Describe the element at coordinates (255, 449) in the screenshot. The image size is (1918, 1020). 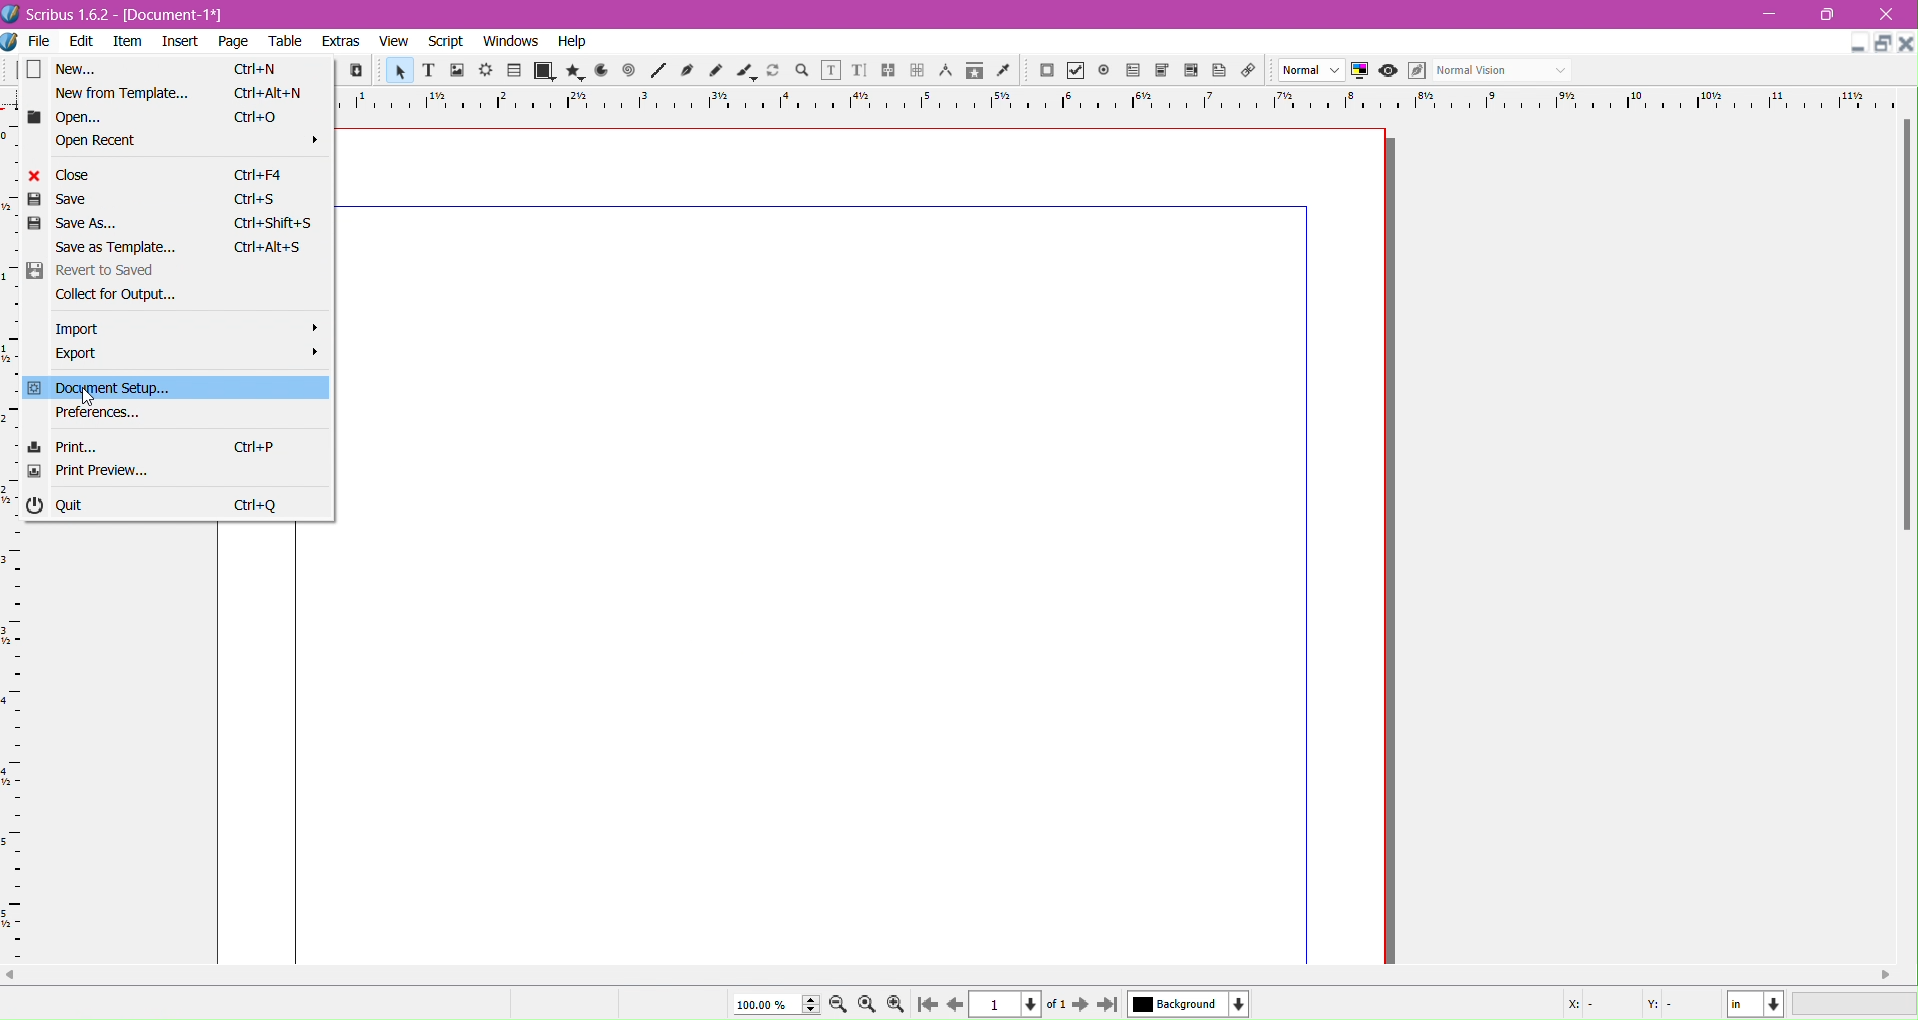
I see `keyboard shortcut` at that location.